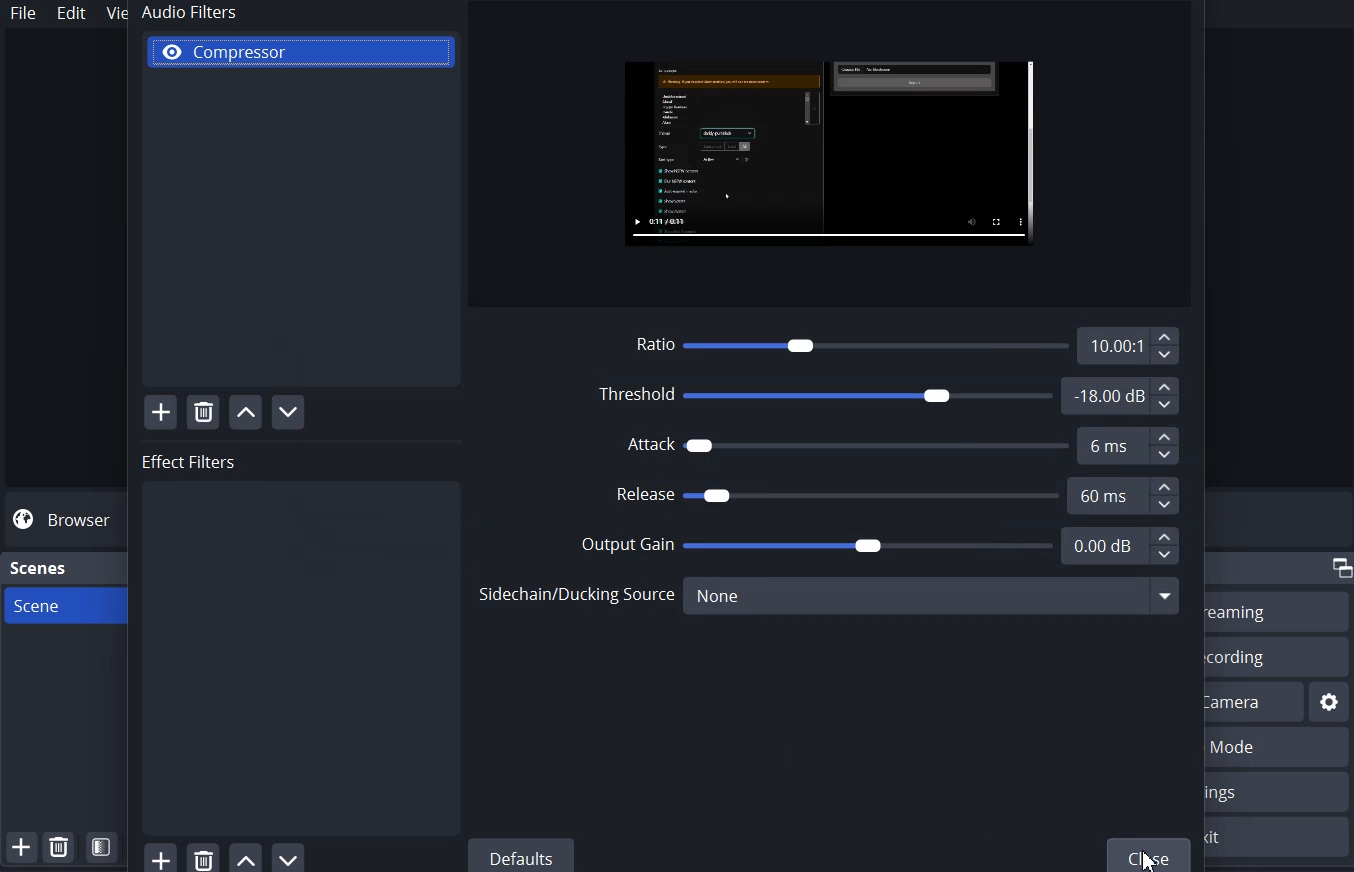 The height and width of the screenshot is (872, 1354). I want to click on Scene, so click(59, 605).